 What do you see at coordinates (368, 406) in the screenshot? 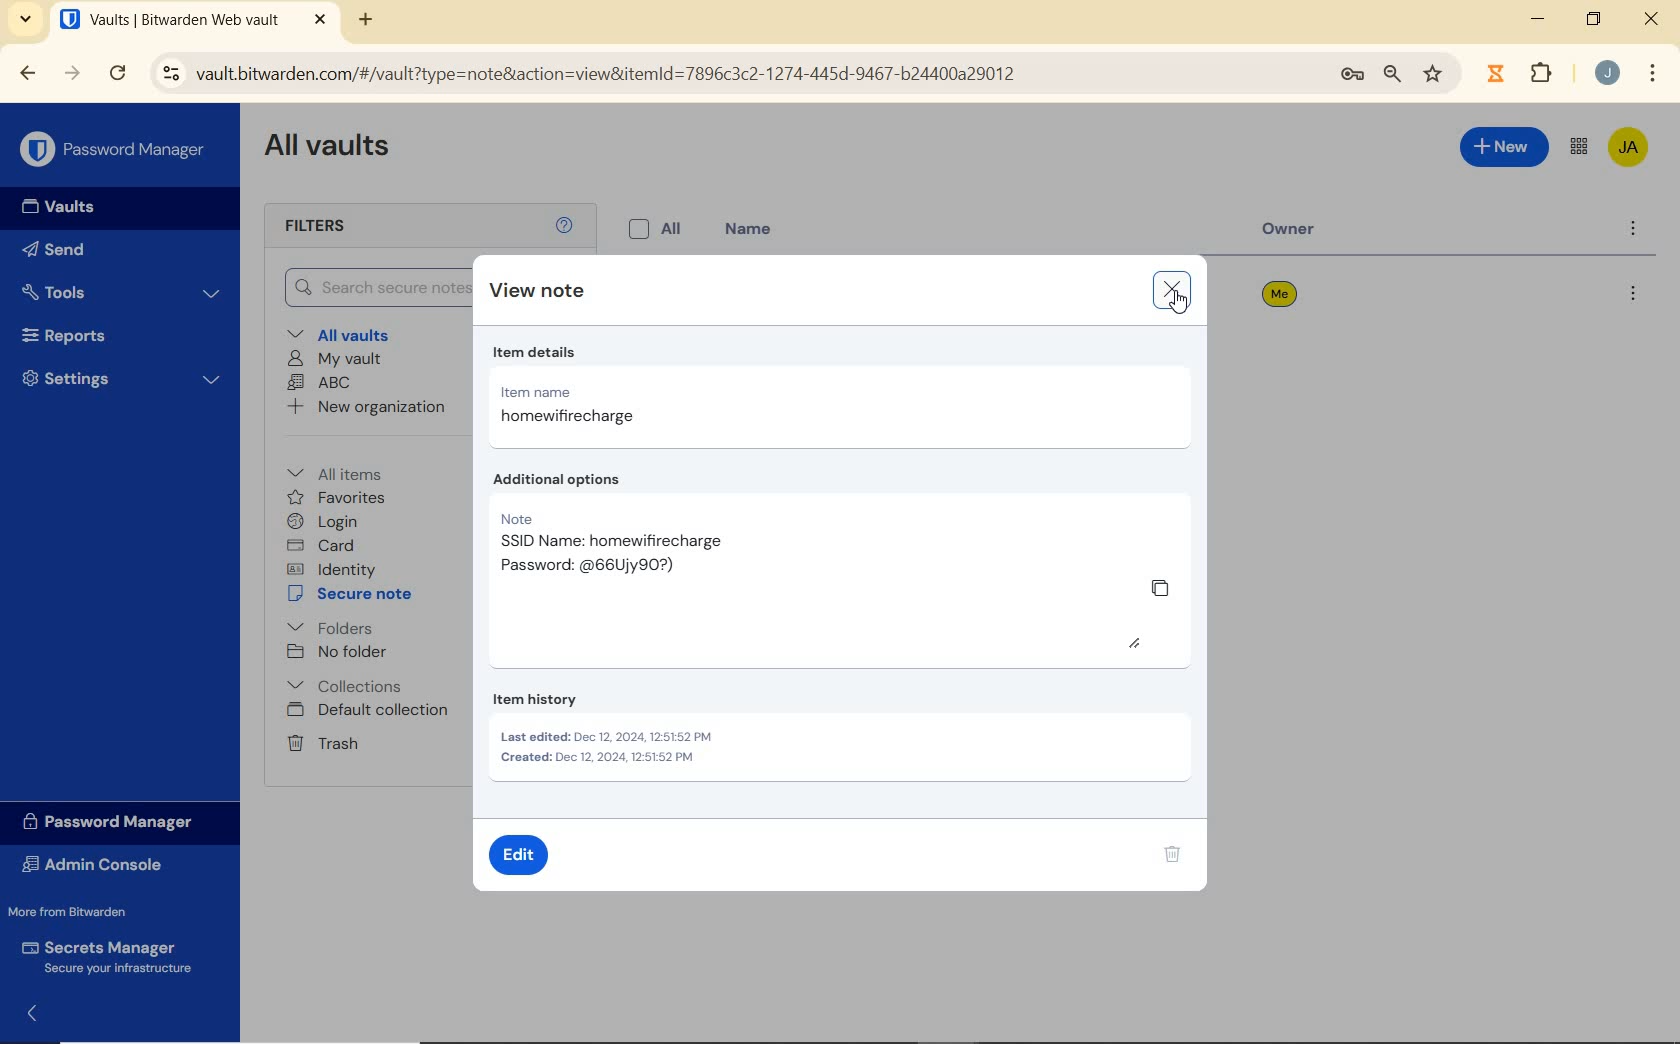
I see `New organization` at bounding box center [368, 406].